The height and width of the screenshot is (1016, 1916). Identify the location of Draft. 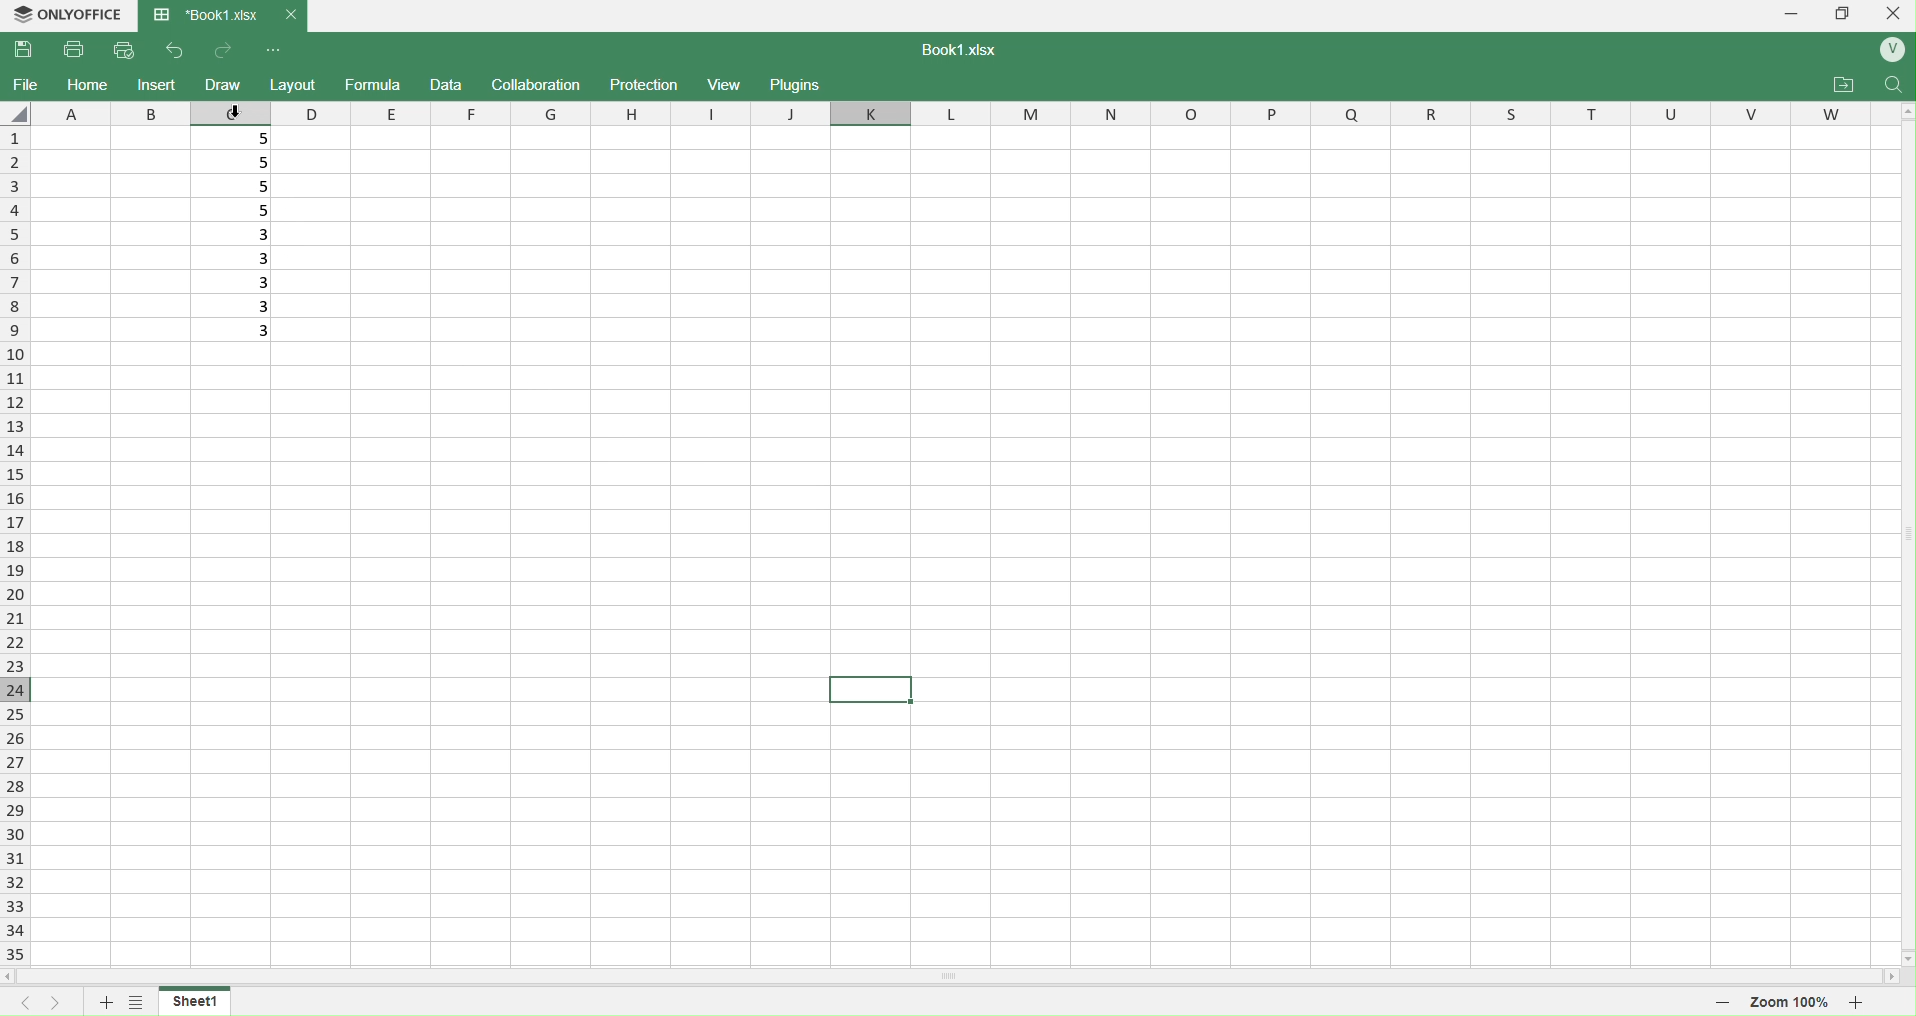
(445, 85).